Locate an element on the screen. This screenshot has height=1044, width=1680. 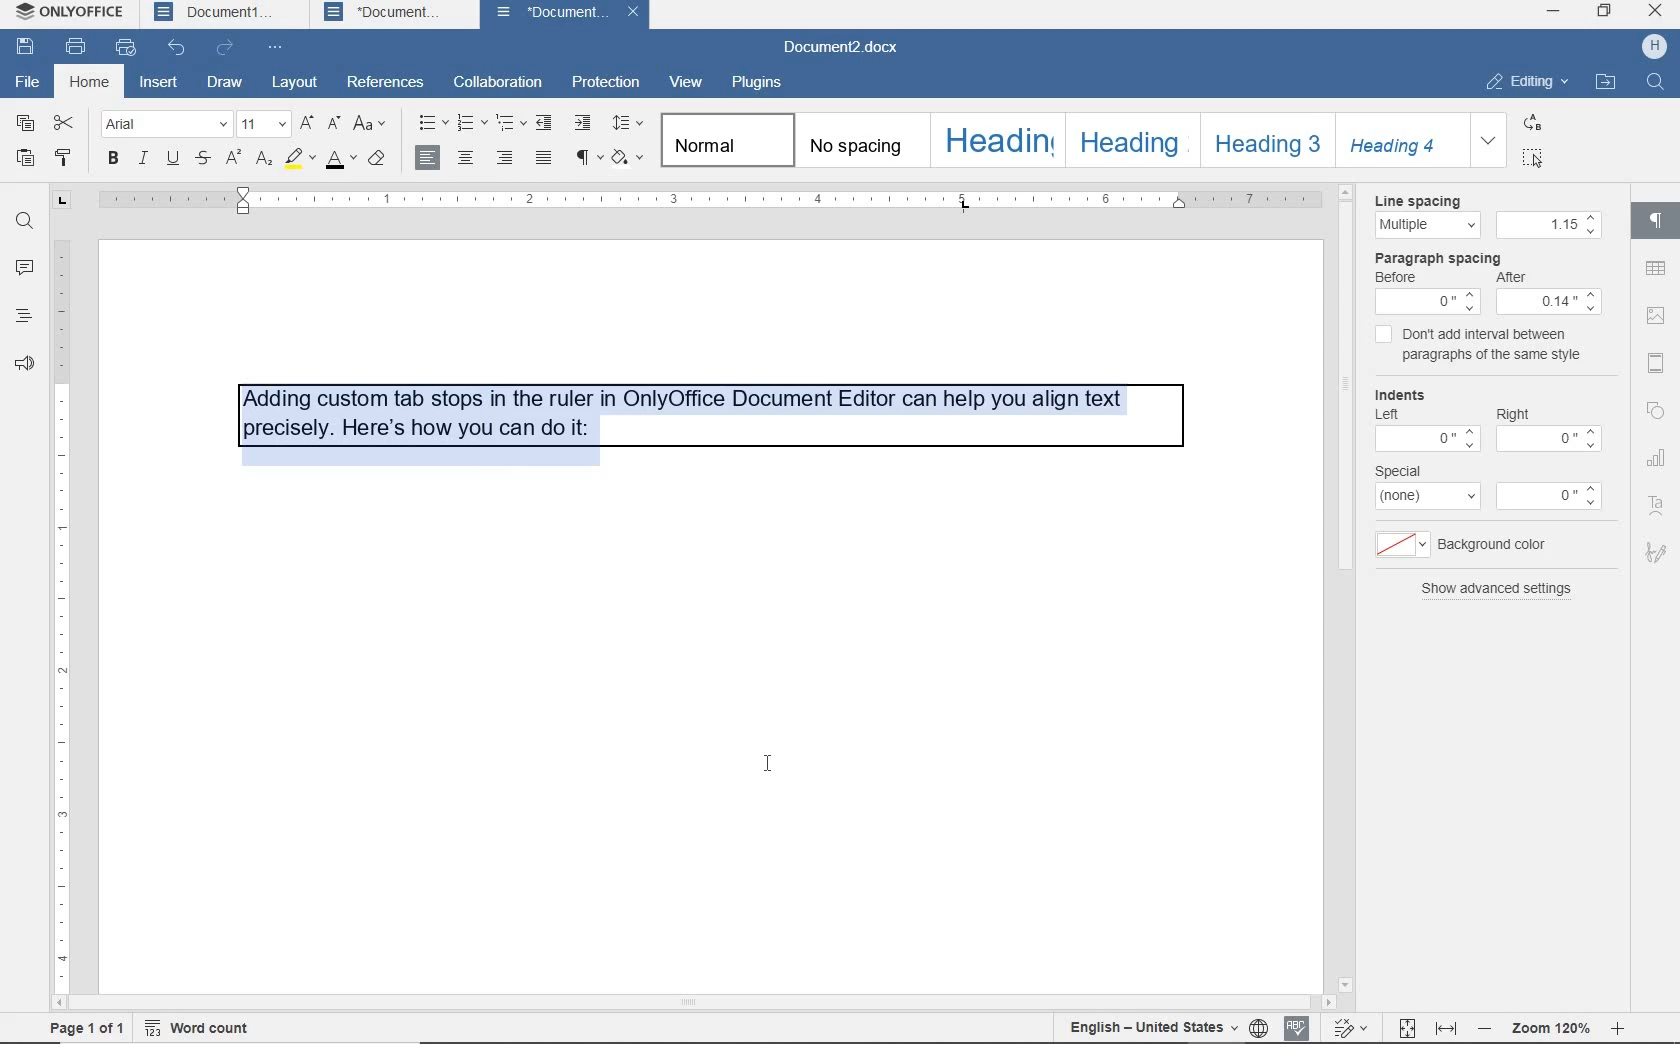
indents is located at coordinates (1403, 392).